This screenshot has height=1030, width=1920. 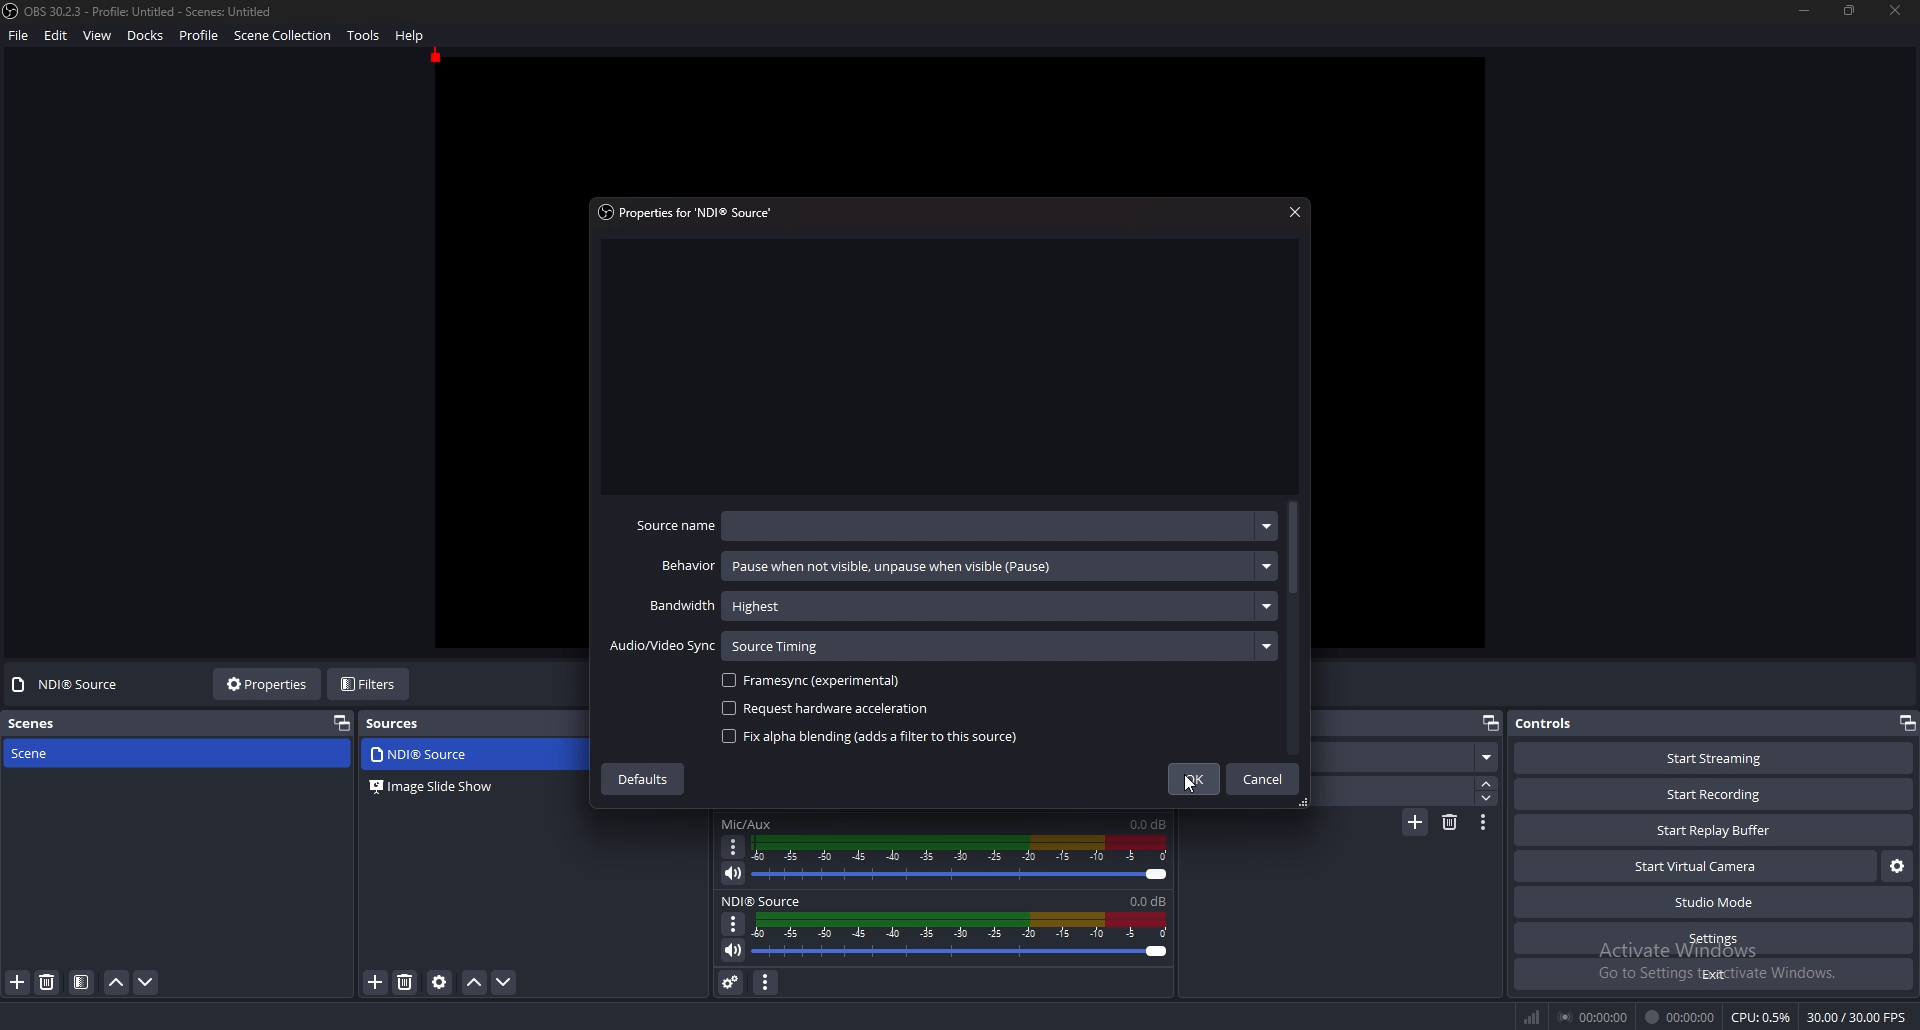 What do you see at coordinates (1487, 784) in the screenshot?
I see `increase duration` at bounding box center [1487, 784].